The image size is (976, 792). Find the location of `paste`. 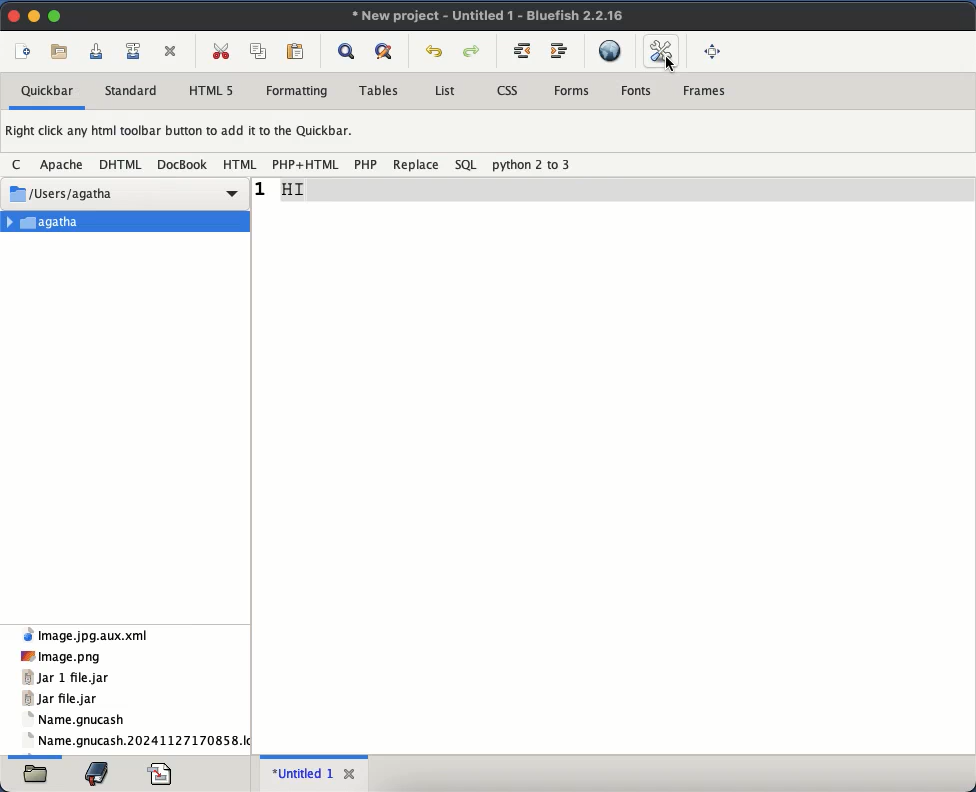

paste is located at coordinates (295, 50).